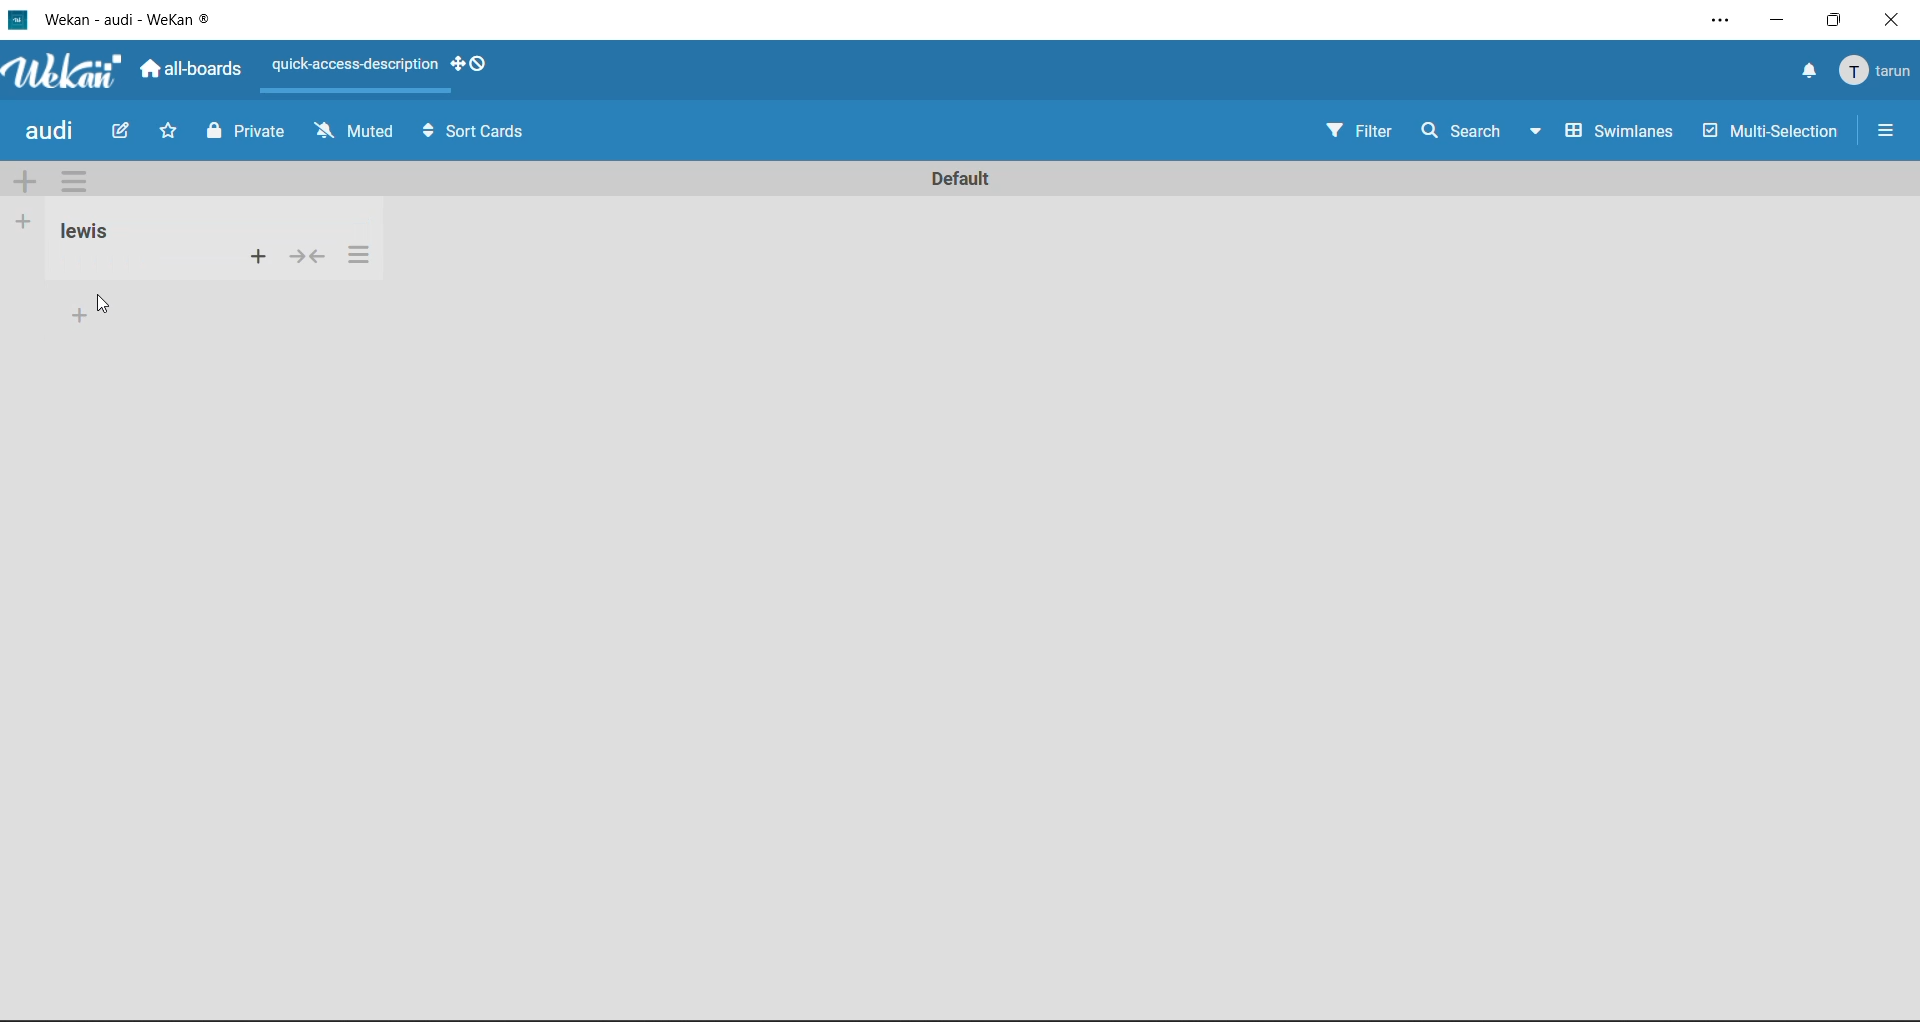 This screenshot has width=1920, height=1022. What do you see at coordinates (1808, 73) in the screenshot?
I see `notifications` at bounding box center [1808, 73].